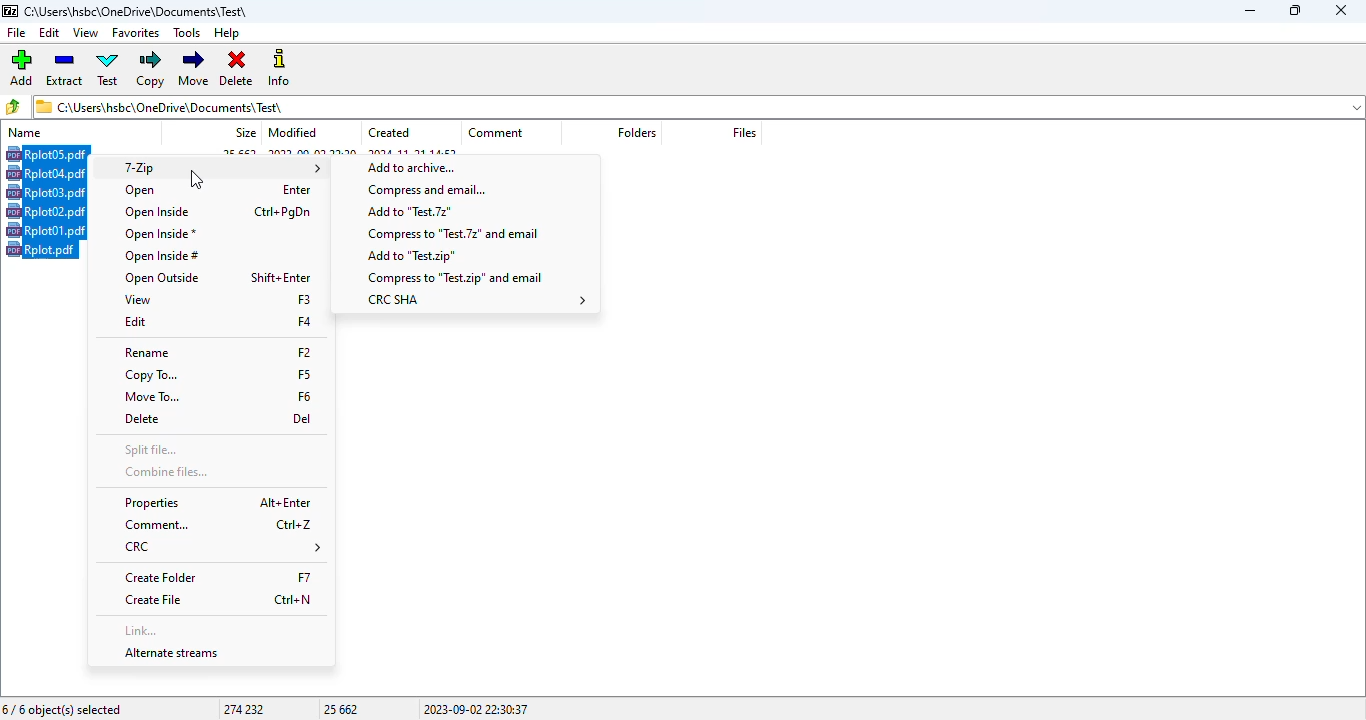  What do you see at coordinates (188, 33) in the screenshot?
I see `tools` at bounding box center [188, 33].